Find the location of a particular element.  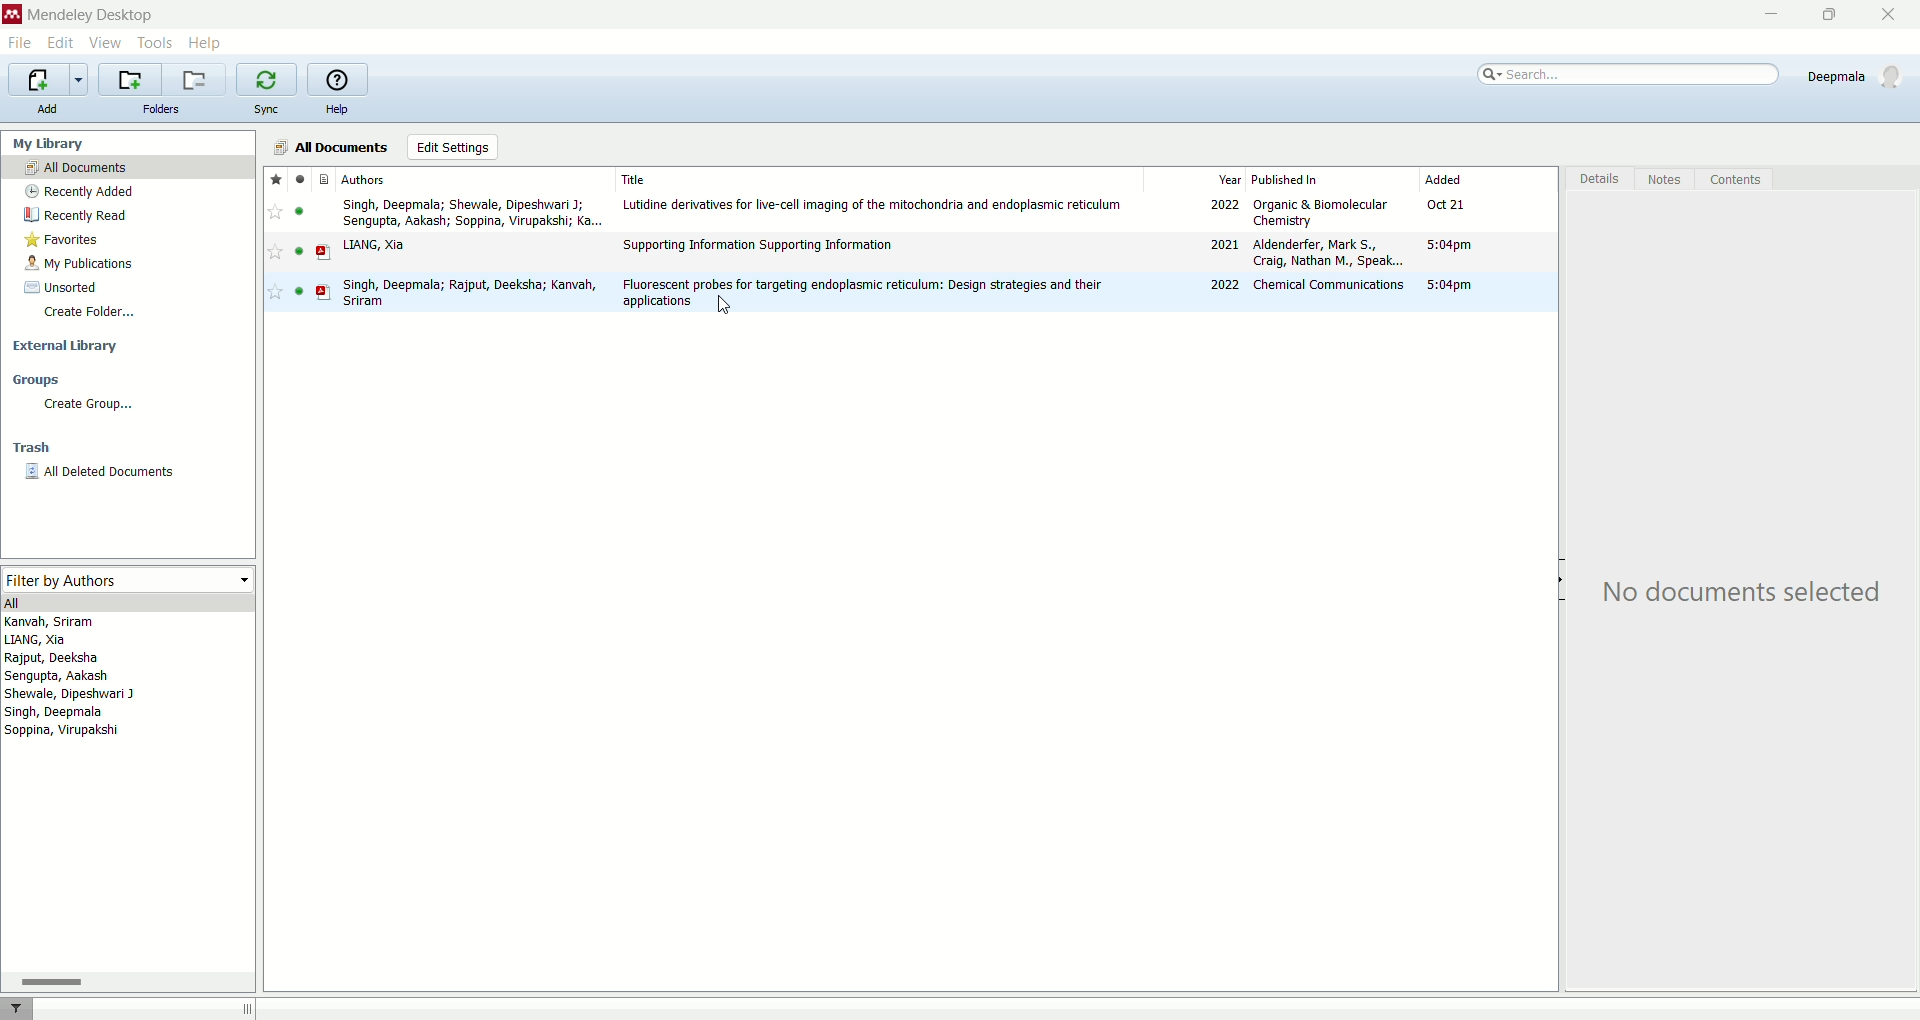

favorites is located at coordinates (66, 241).